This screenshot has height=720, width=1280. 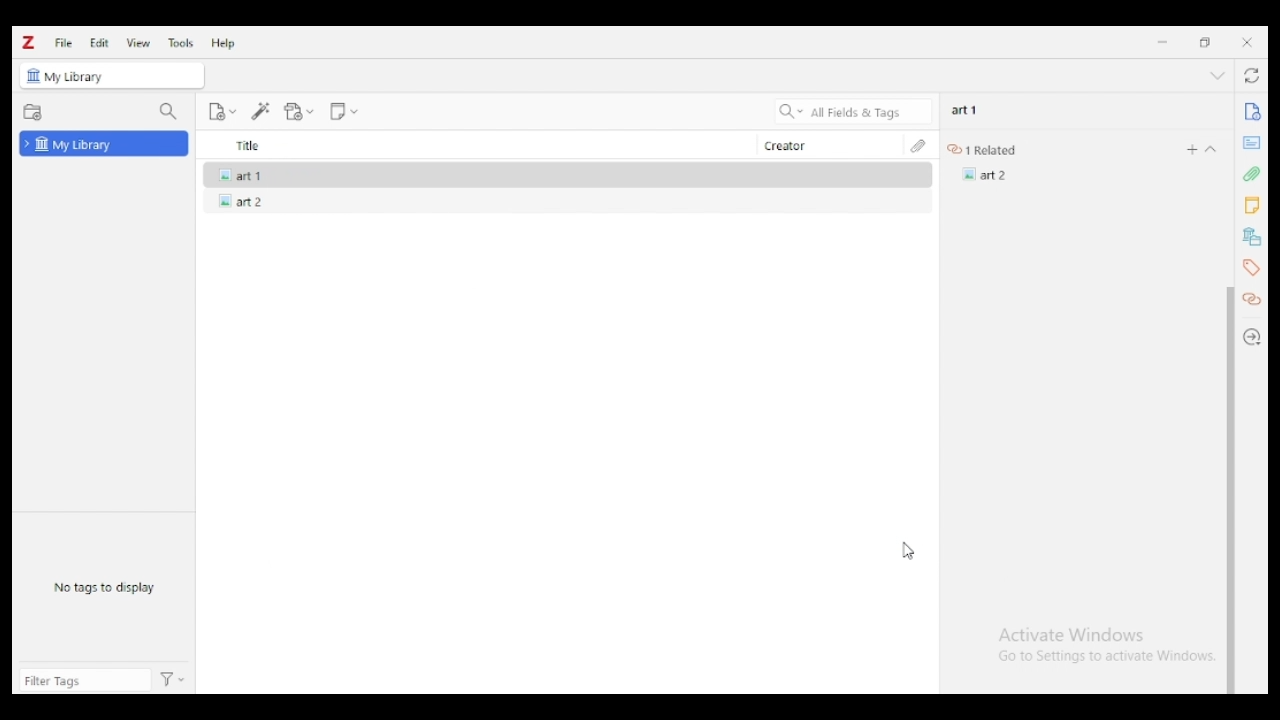 I want to click on no tags to display, so click(x=104, y=588).